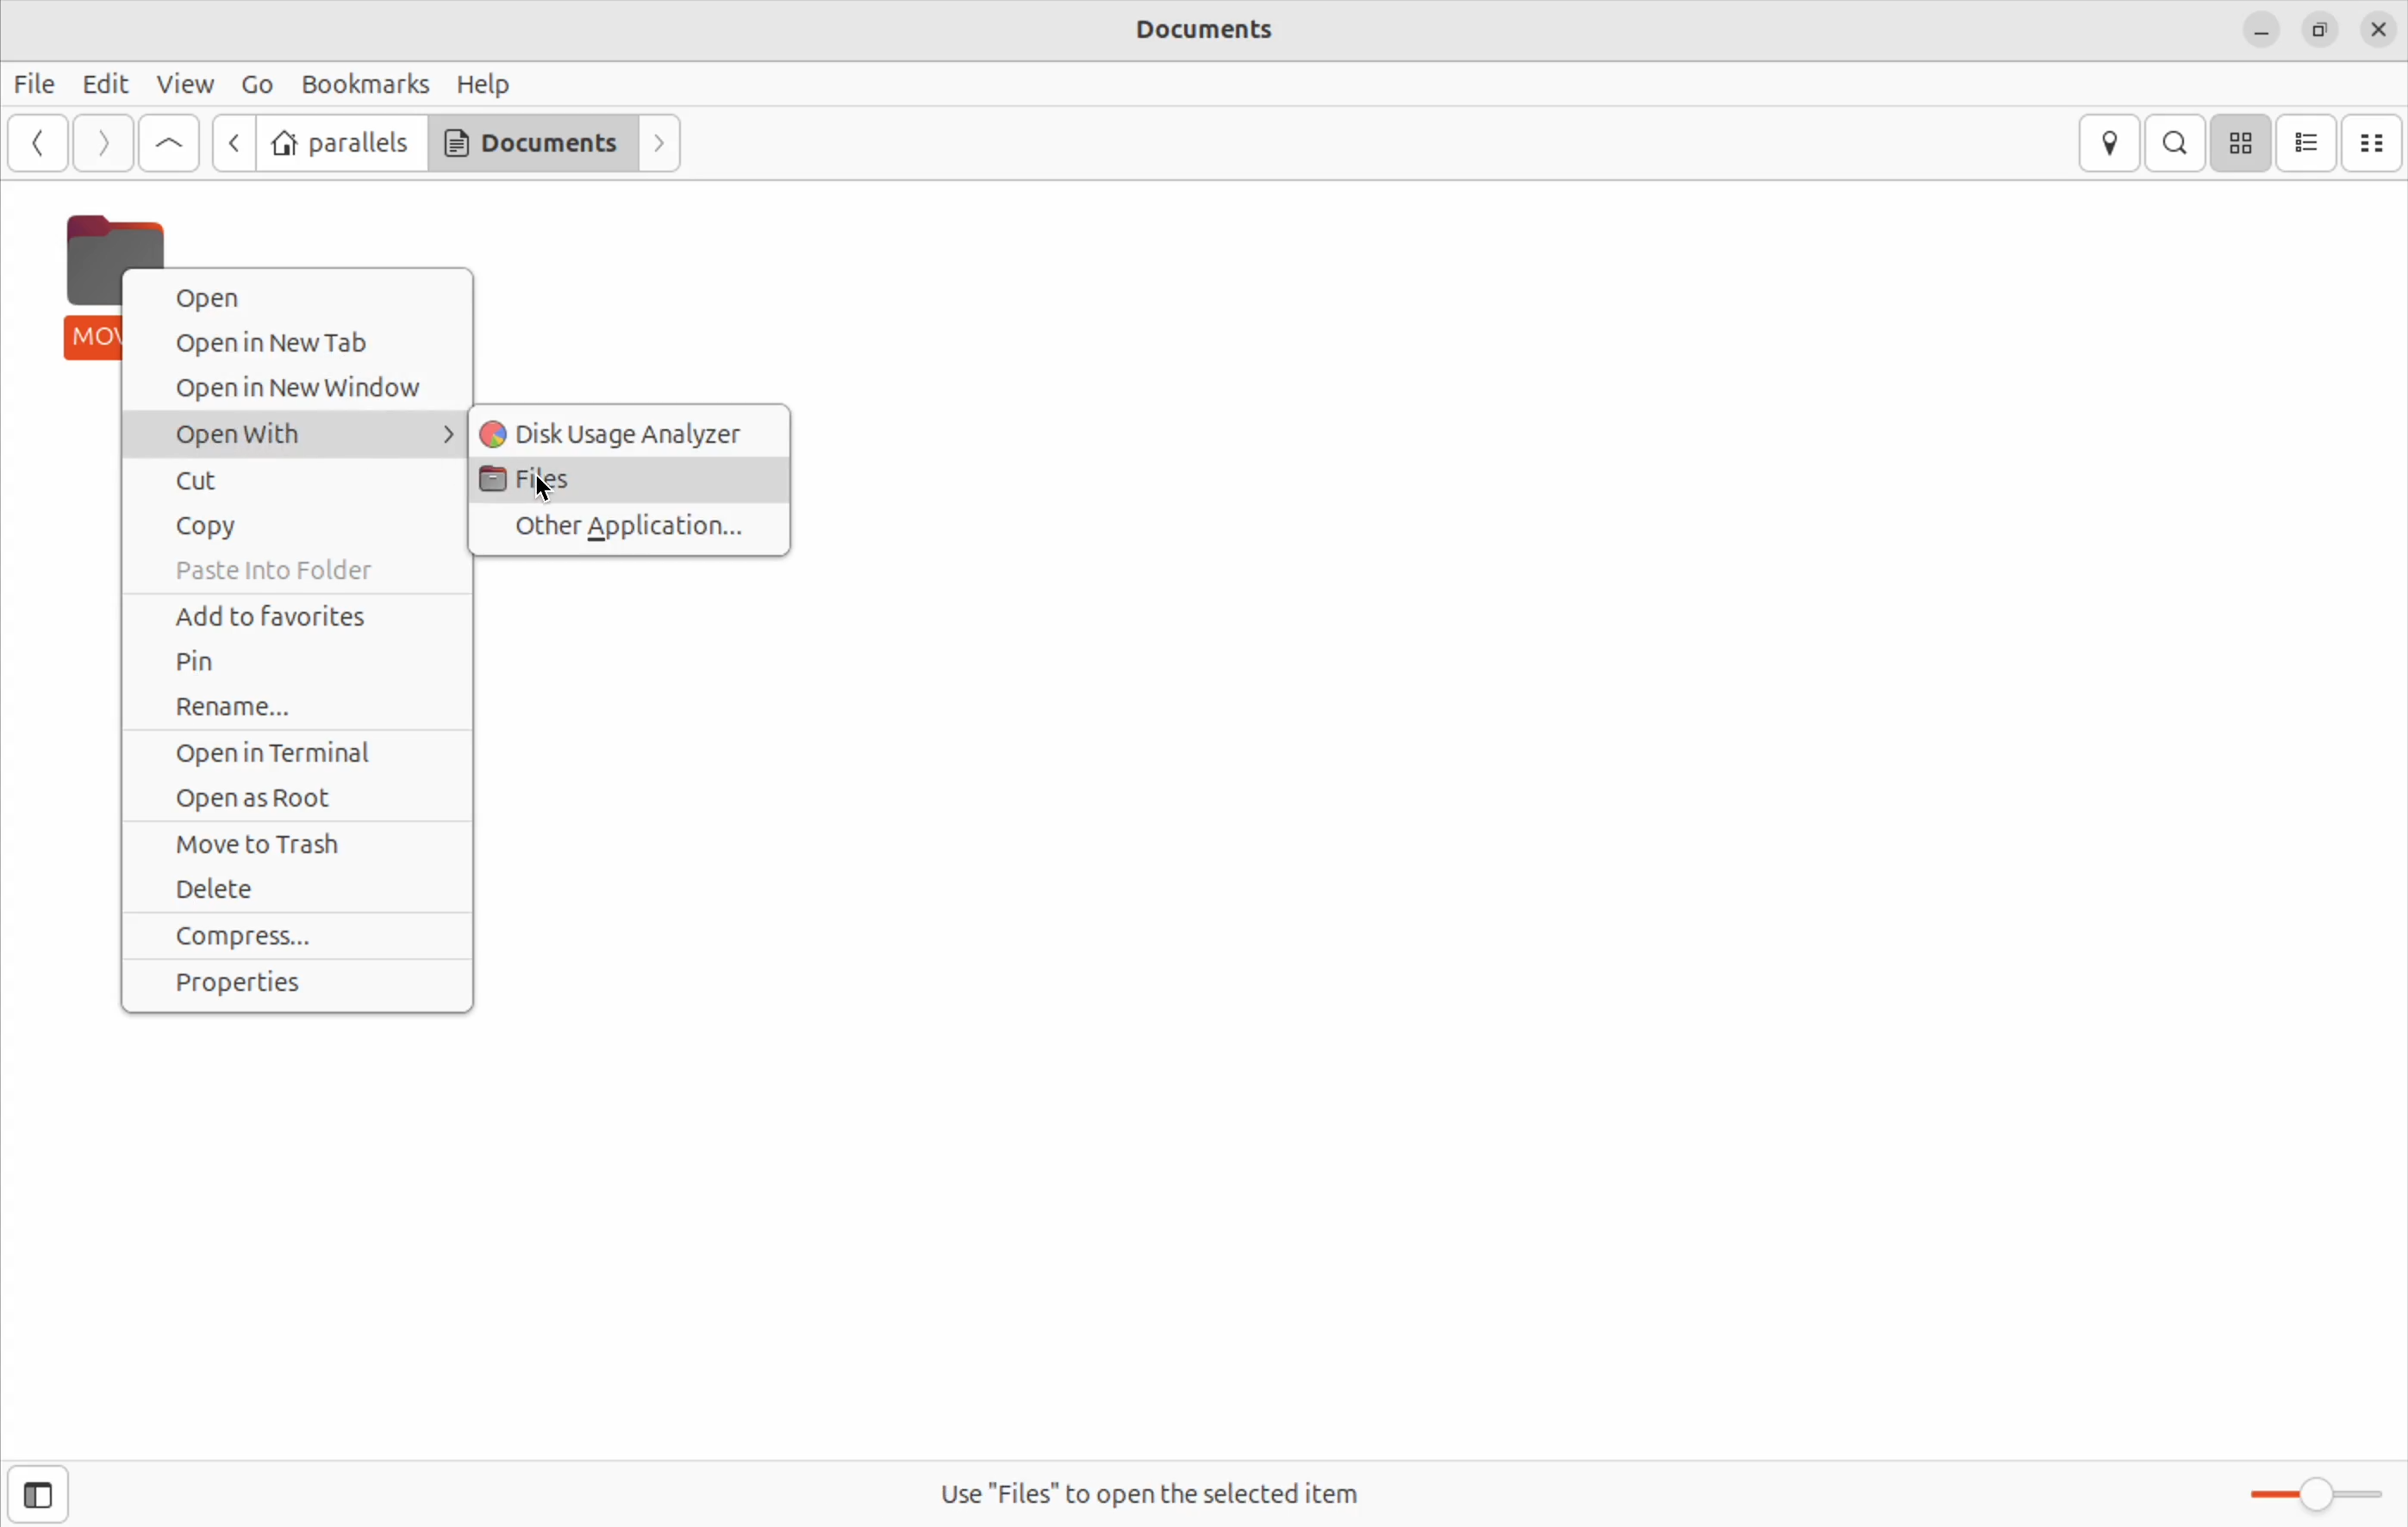 This screenshot has width=2408, height=1527. Describe the element at coordinates (636, 530) in the screenshot. I see `Other Application` at that location.